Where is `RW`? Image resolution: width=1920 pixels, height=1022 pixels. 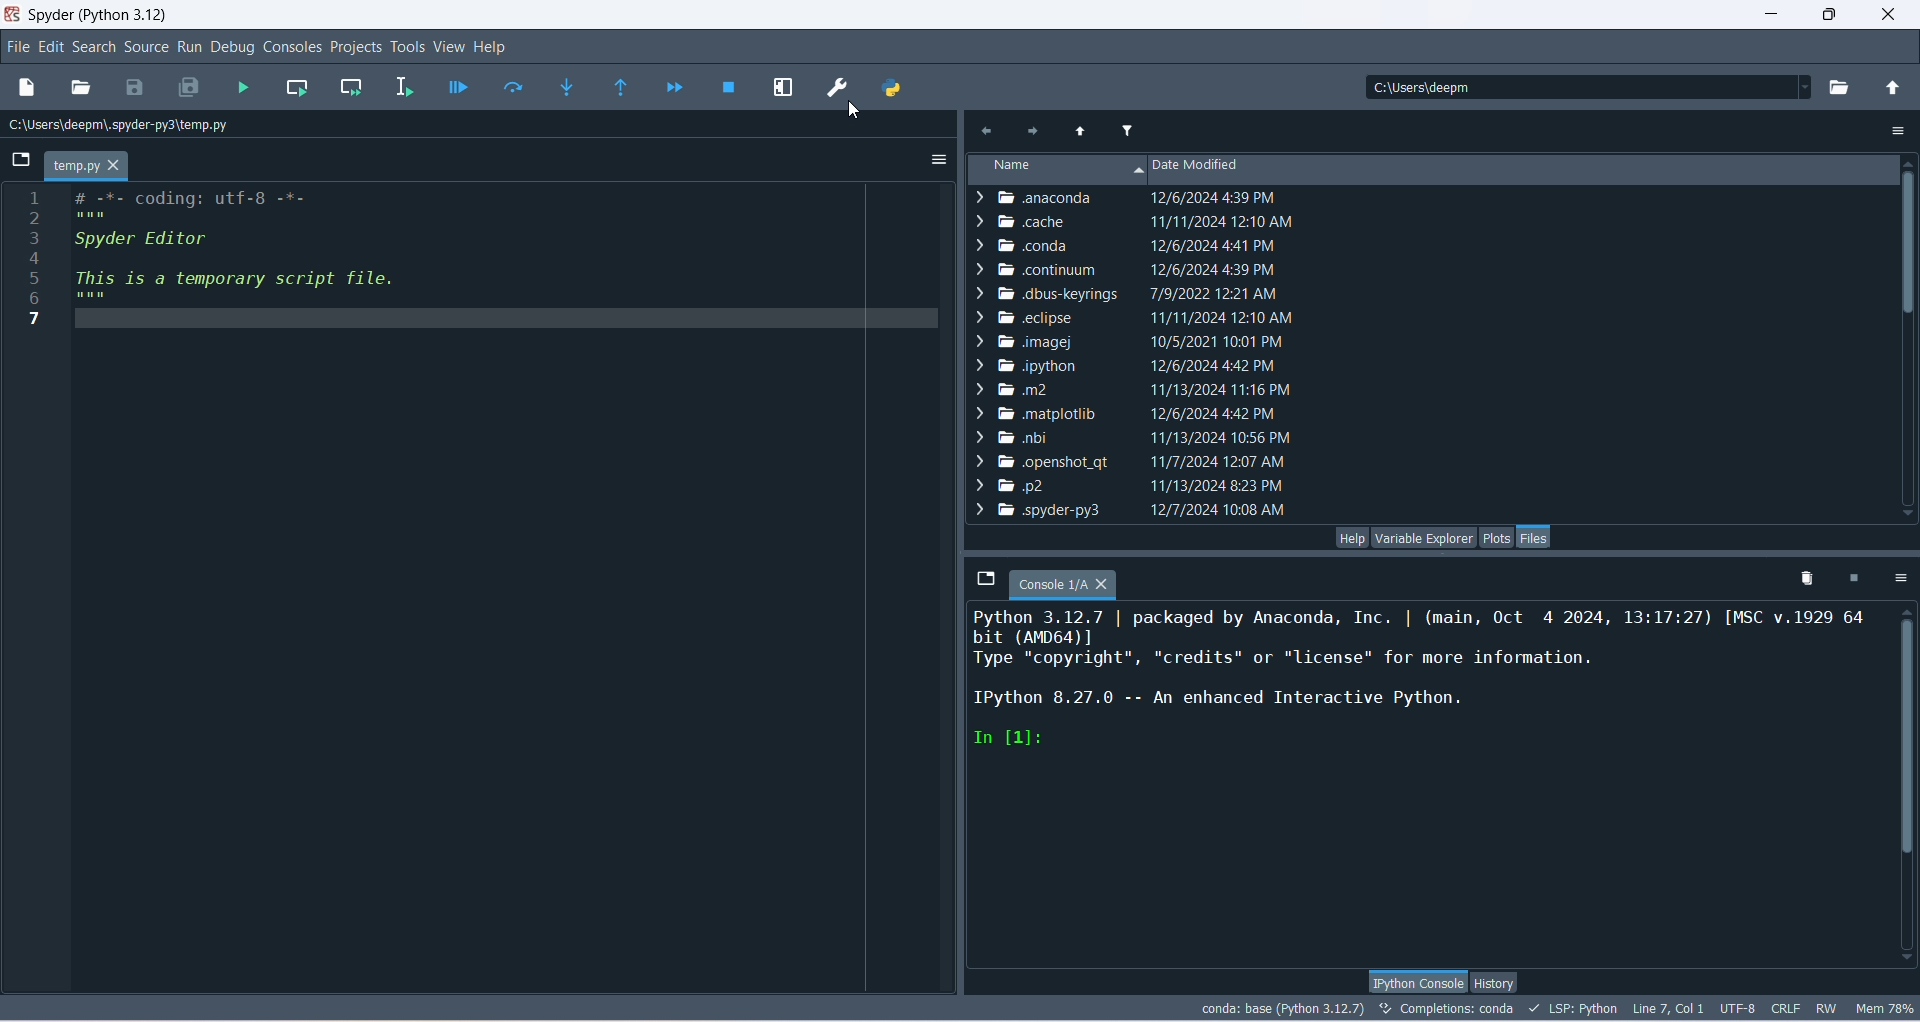 RW is located at coordinates (1825, 1009).